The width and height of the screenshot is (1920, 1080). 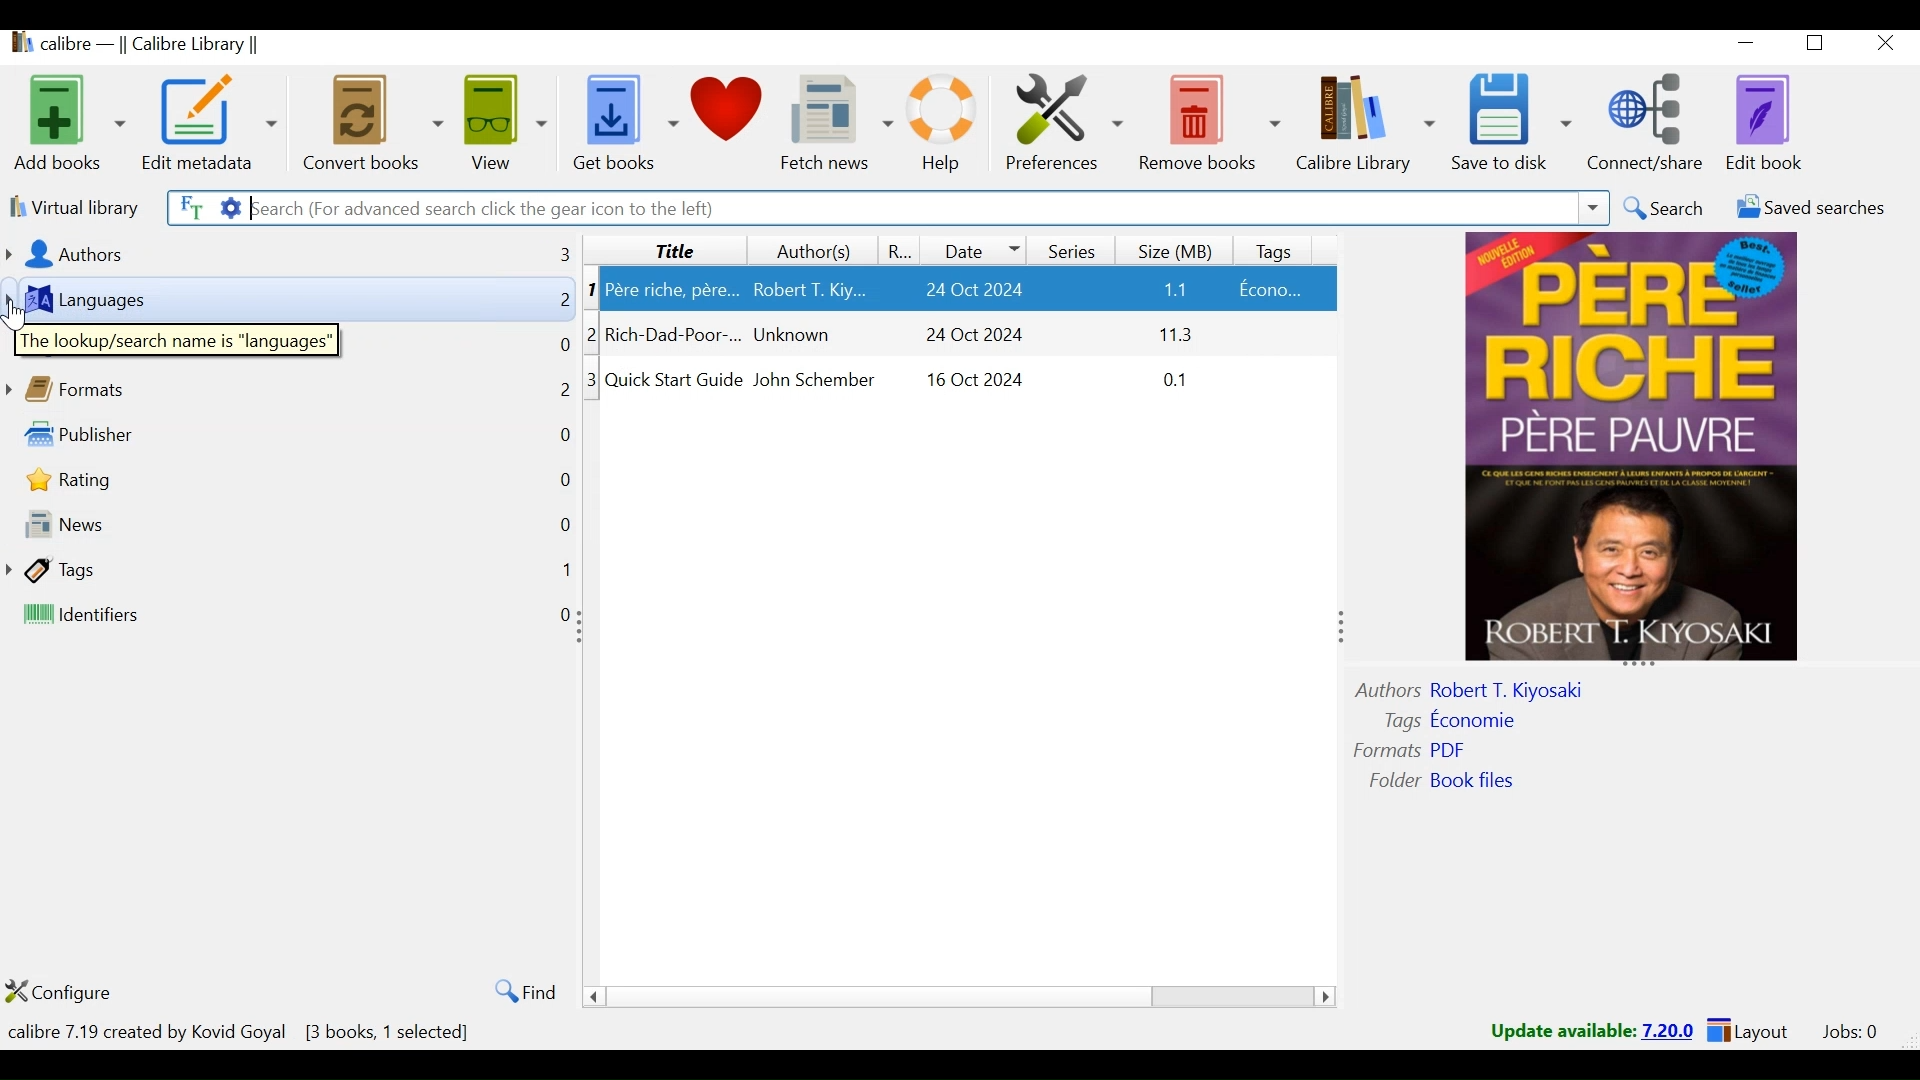 I want to click on Edit book, so click(x=1768, y=123).